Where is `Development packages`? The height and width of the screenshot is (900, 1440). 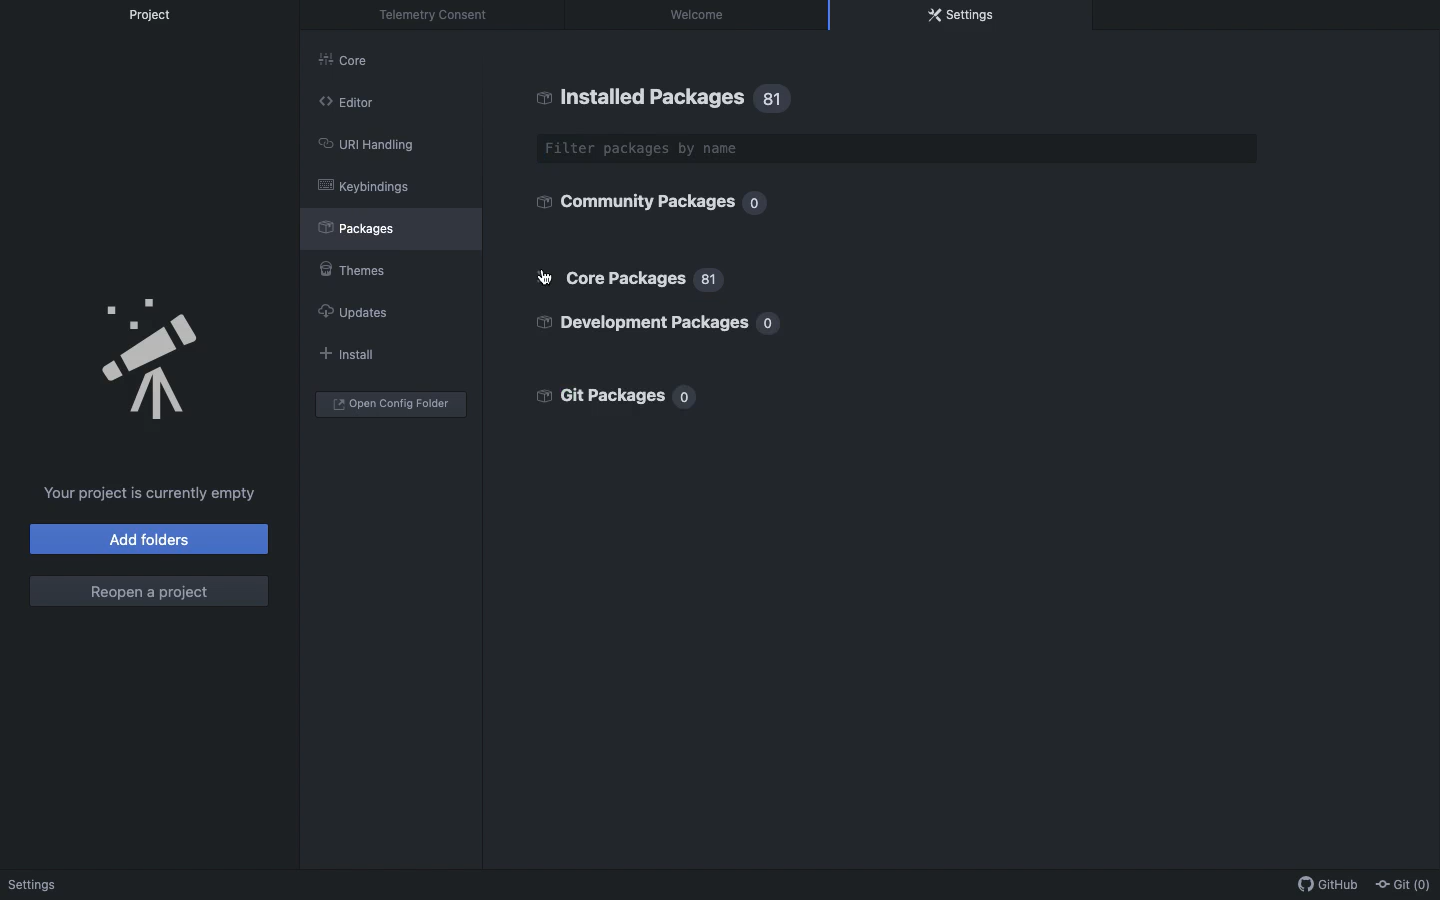 Development packages is located at coordinates (645, 323).